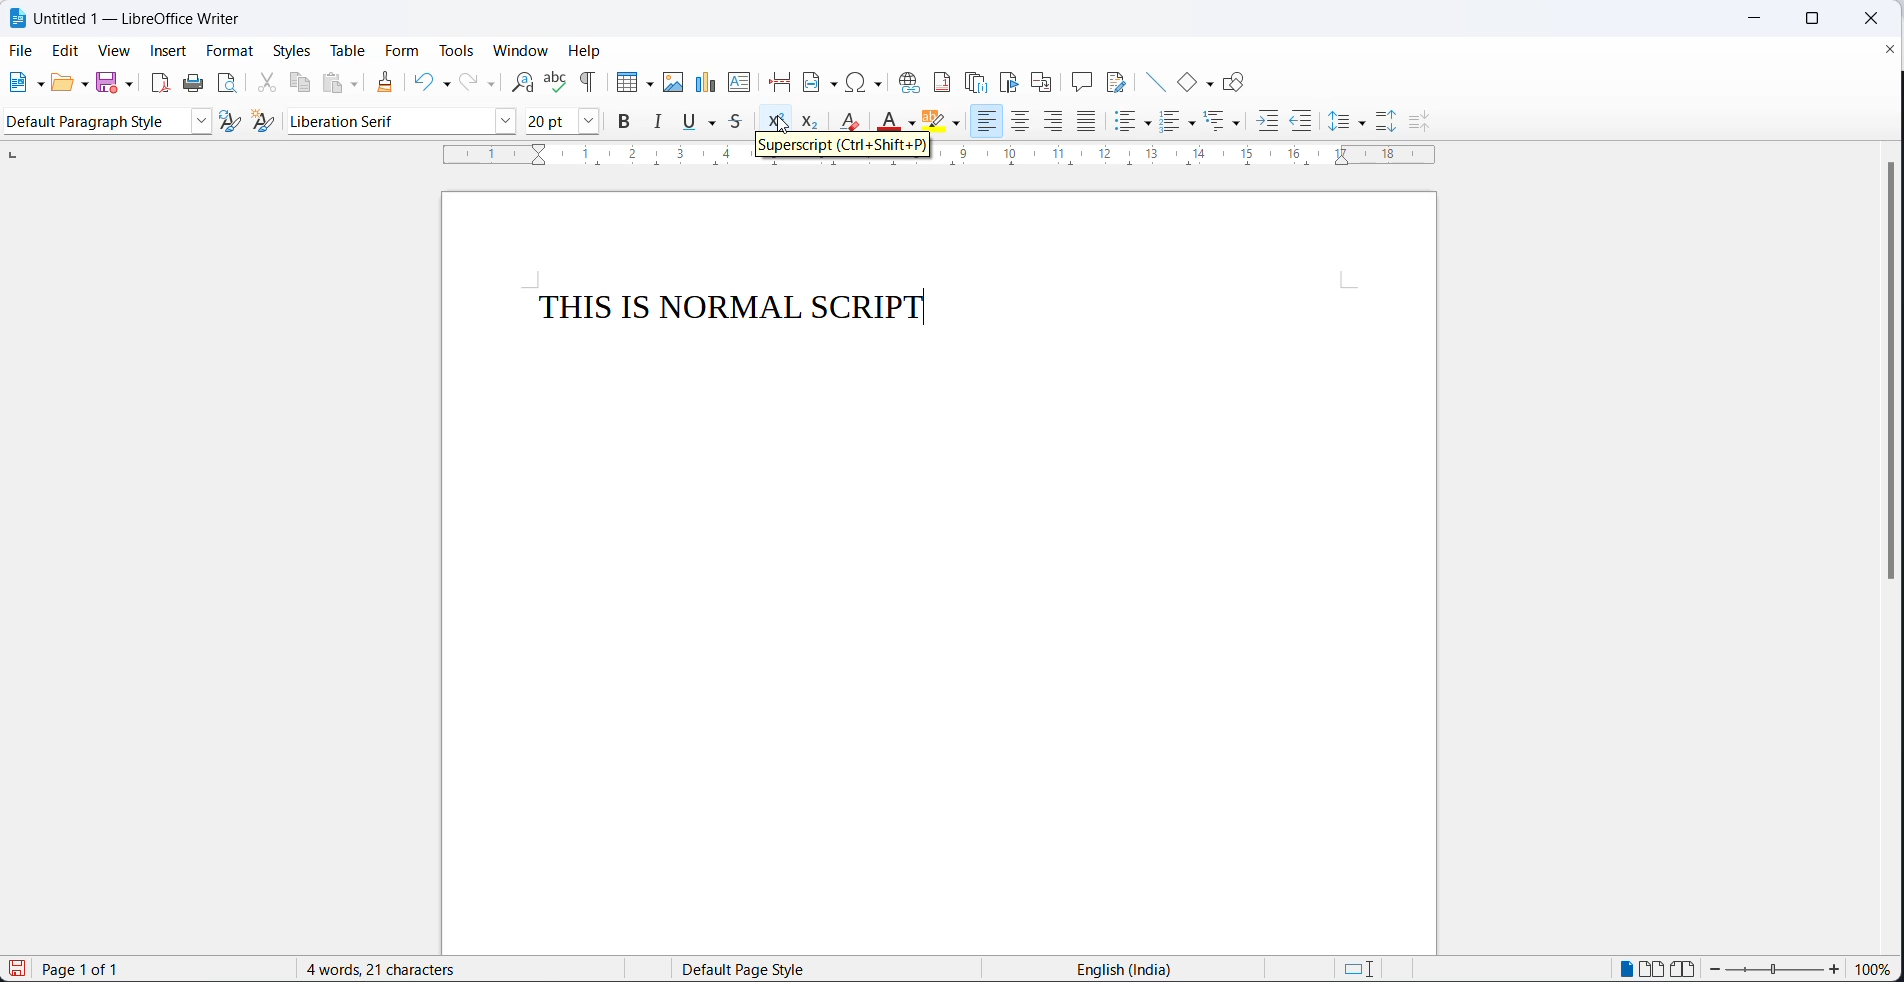 The image size is (1904, 982). What do you see at coordinates (1128, 969) in the screenshot?
I see `text language` at bounding box center [1128, 969].